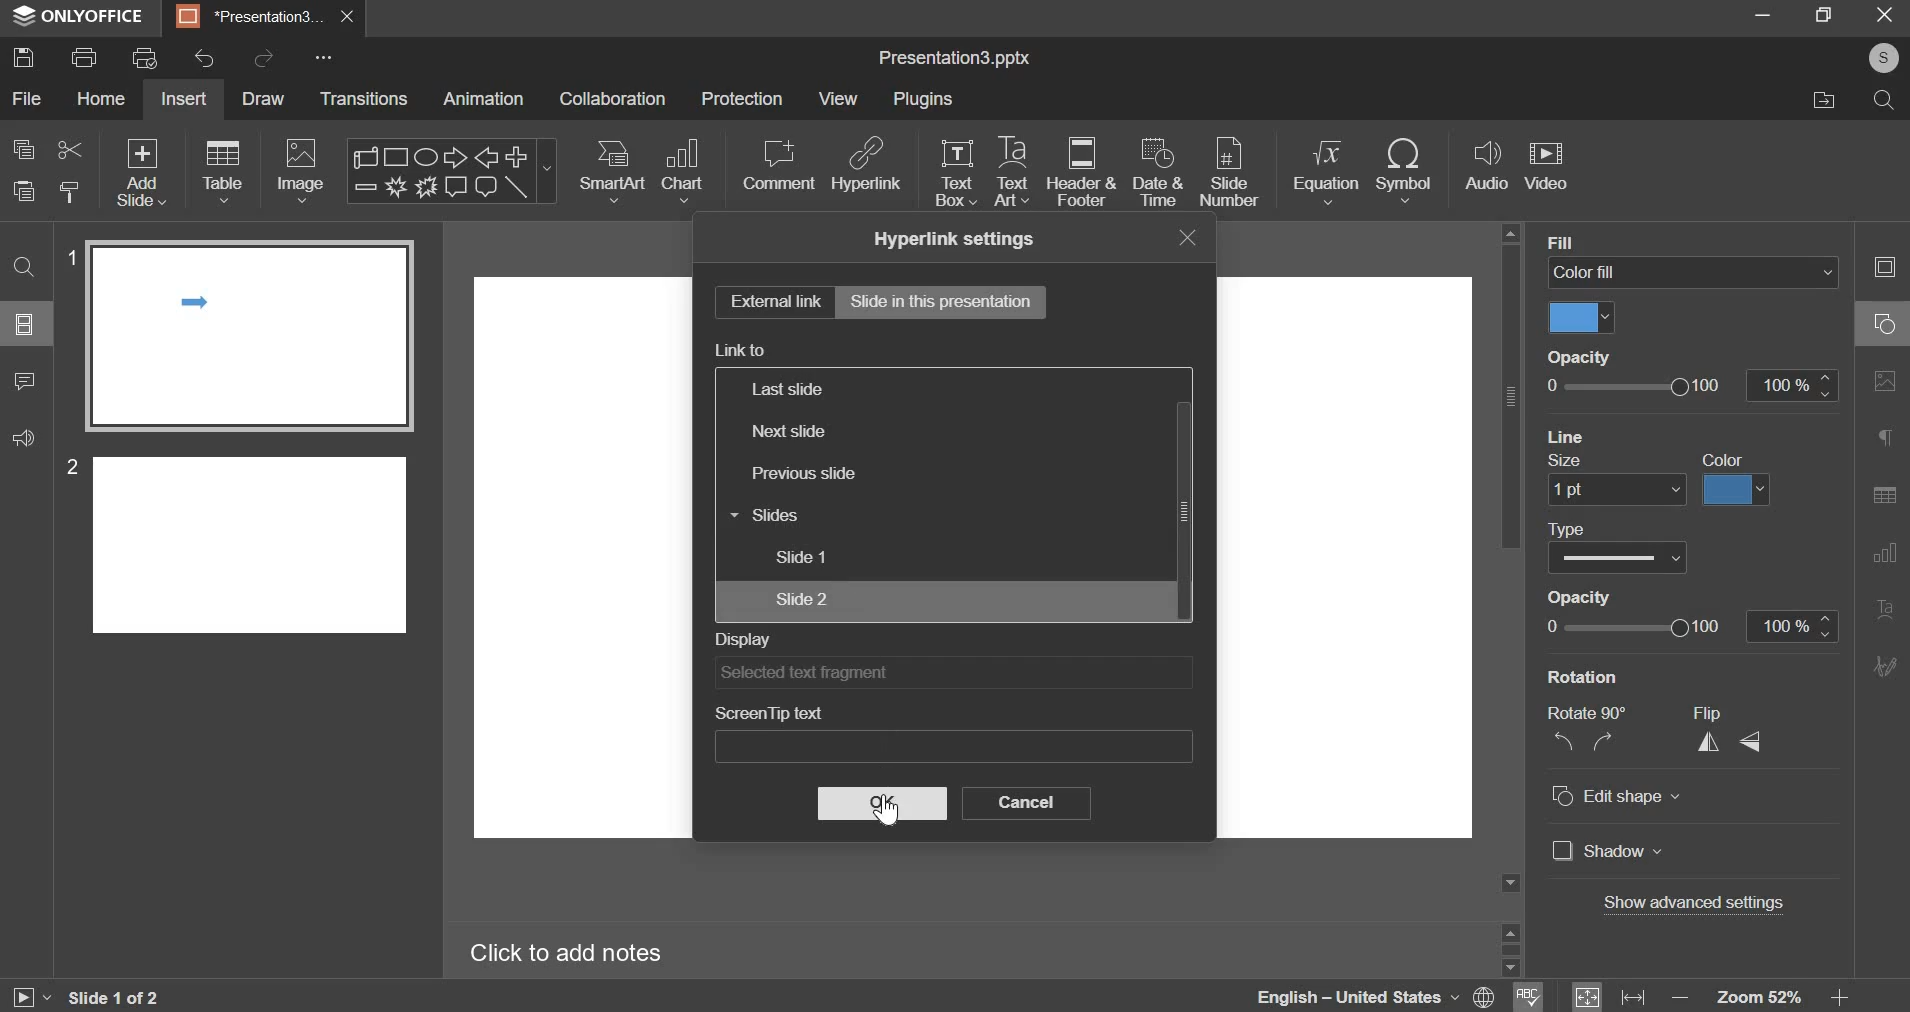 This screenshot has height=1012, width=1910. What do you see at coordinates (884, 811) in the screenshot?
I see `Cursor` at bounding box center [884, 811].